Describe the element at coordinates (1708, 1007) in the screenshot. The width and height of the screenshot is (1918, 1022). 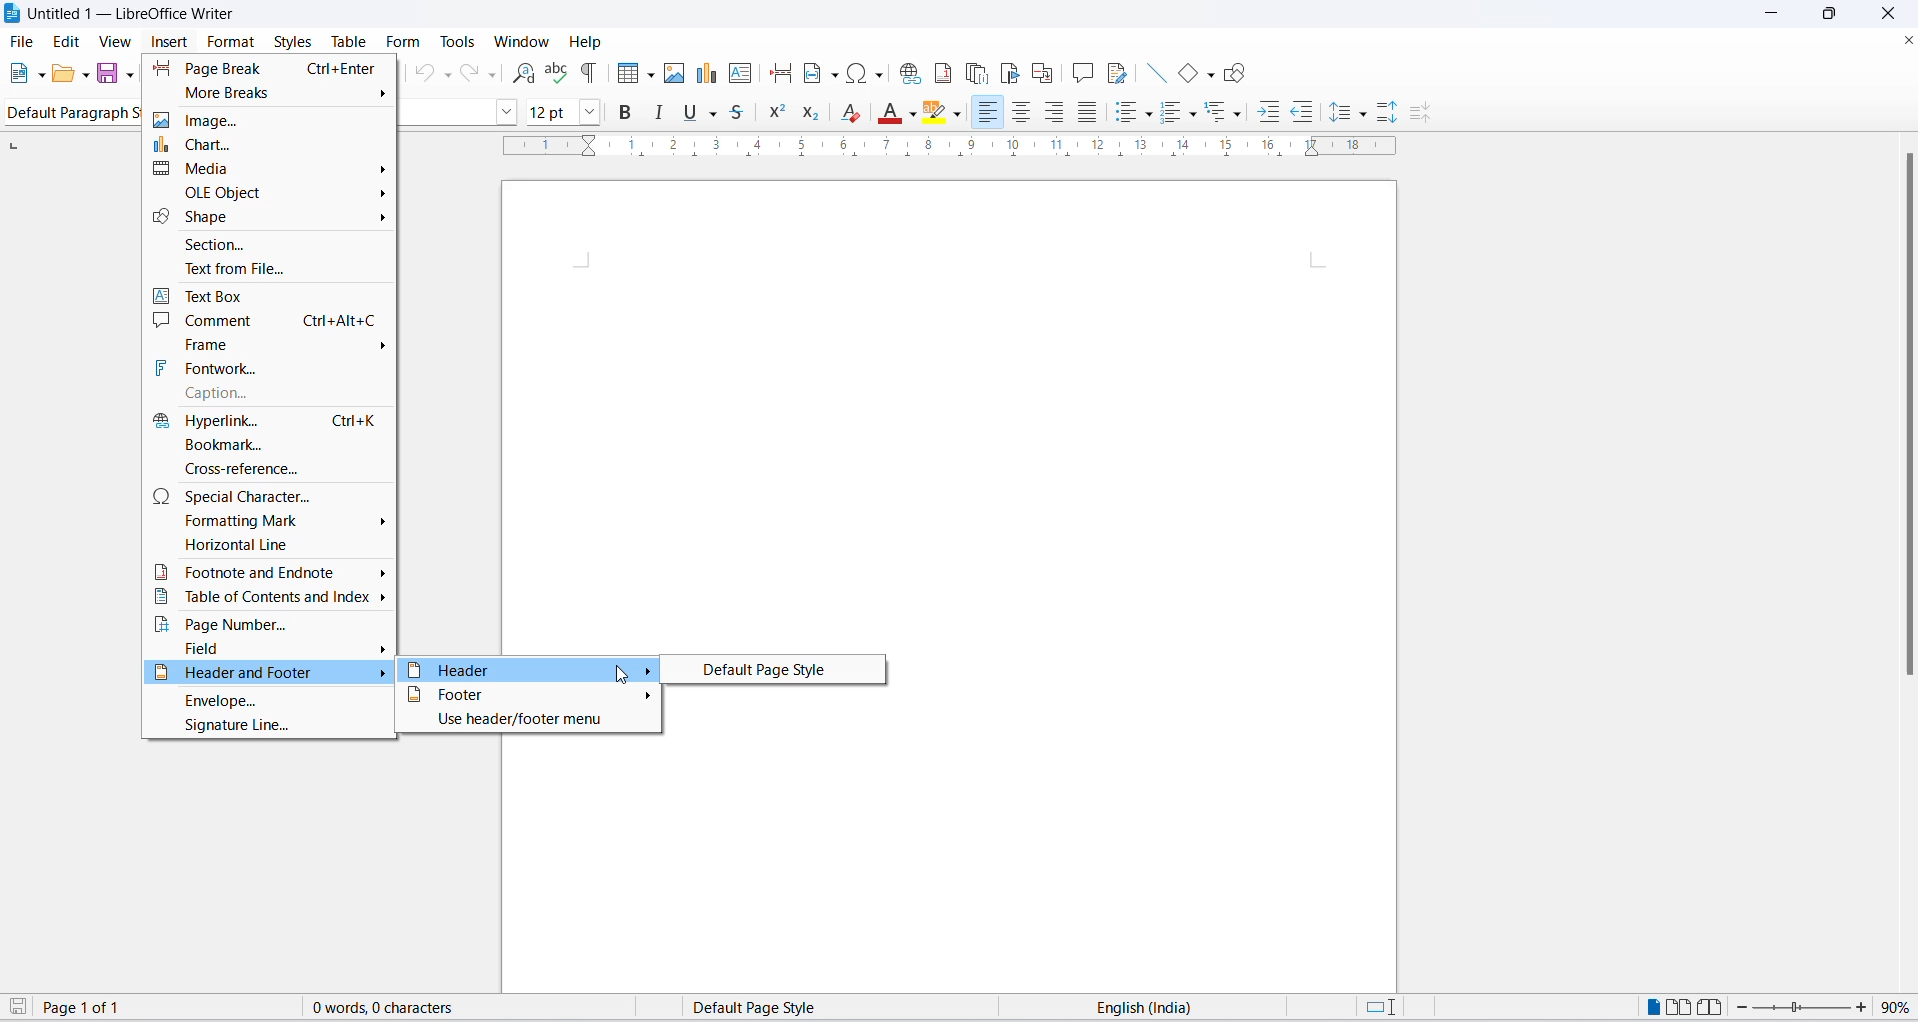
I see `book view` at that location.